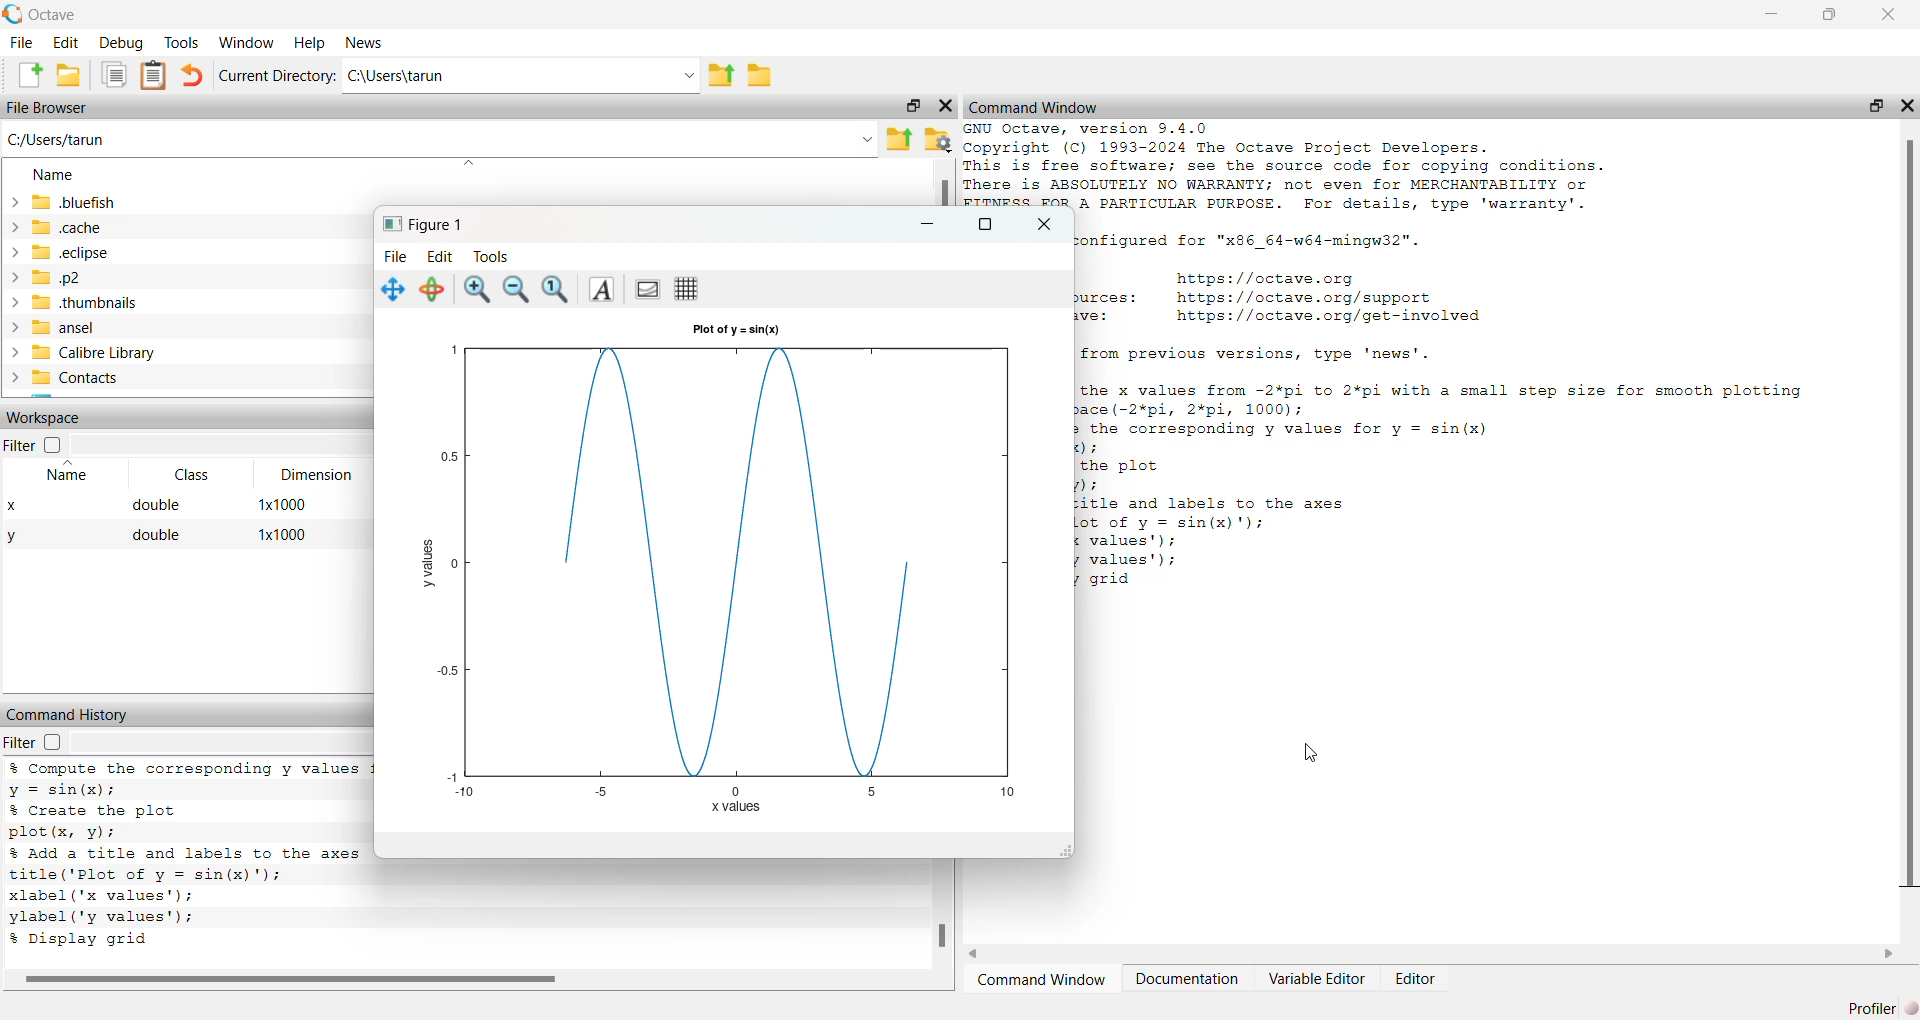 The height and width of the screenshot is (1020, 1920). Describe the element at coordinates (602, 290) in the screenshot. I see `font` at that location.